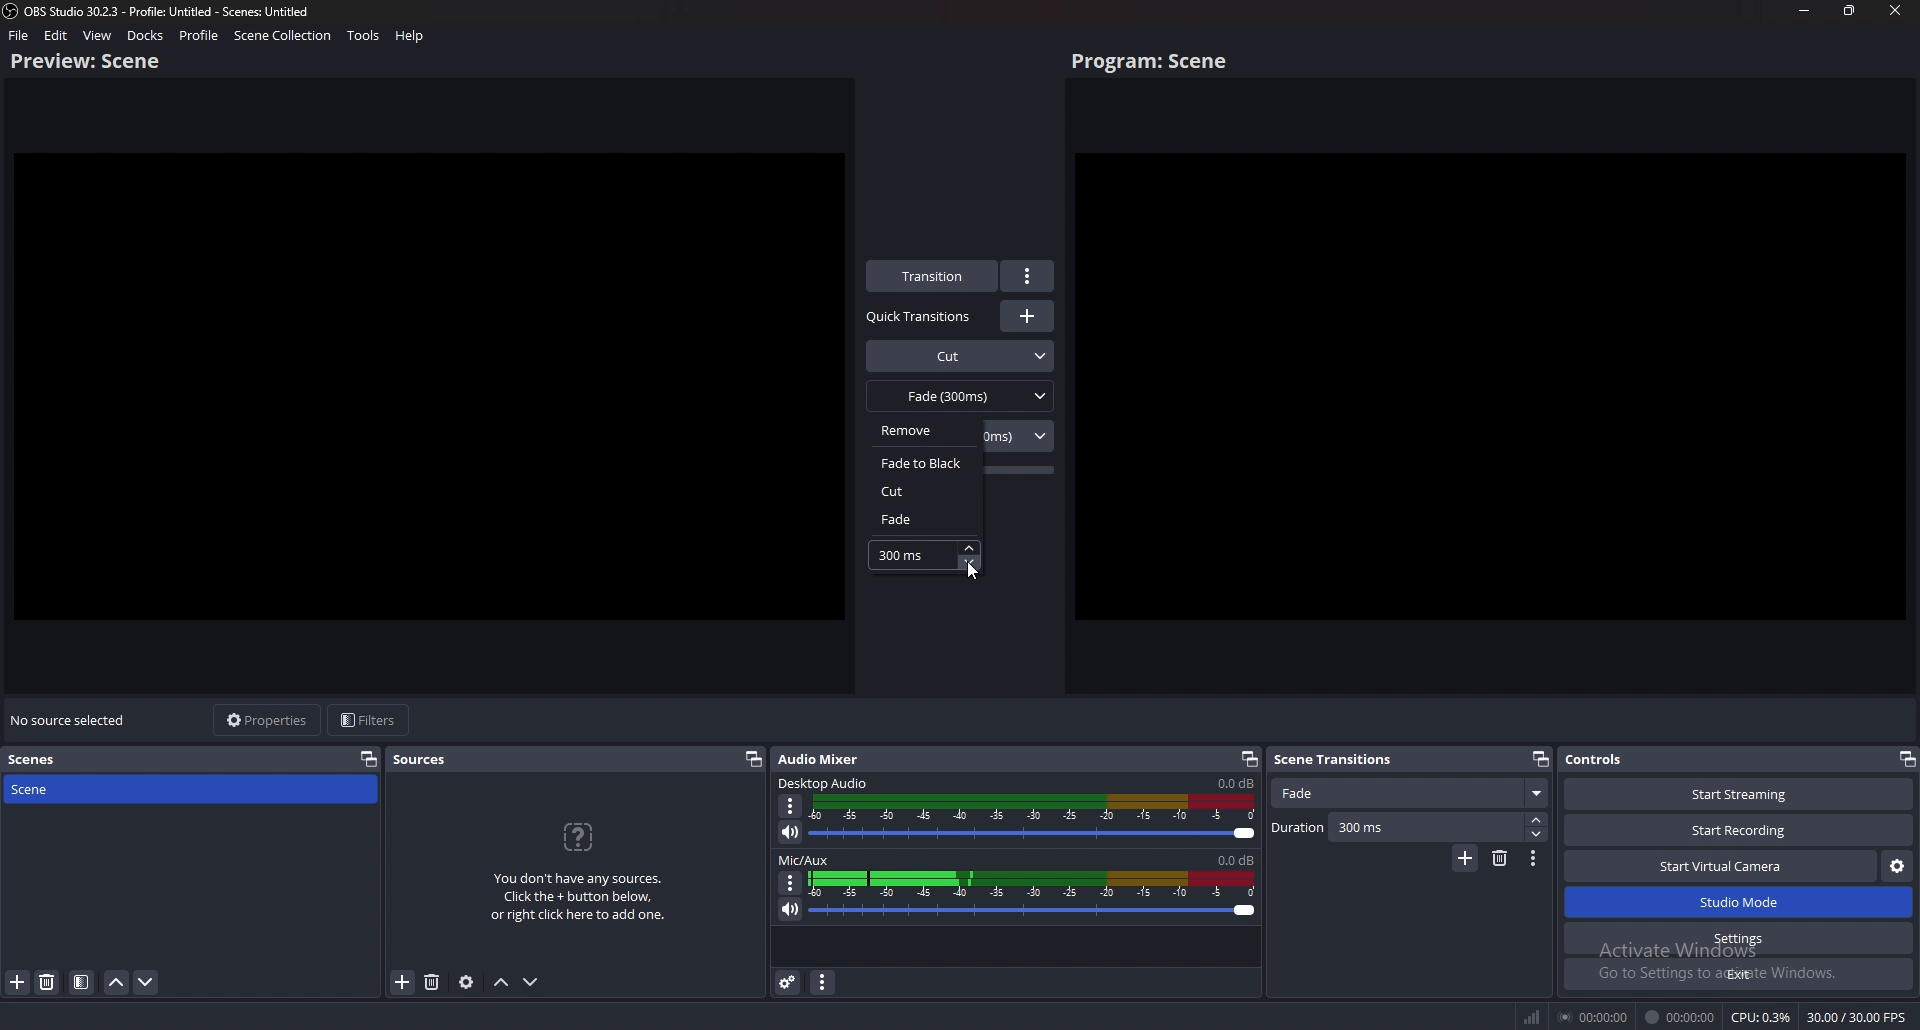 The height and width of the screenshot is (1030, 1920). Describe the element at coordinates (171, 10) in the screenshot. I see `) OBS 30.2.3 - Profile: Untitled - Scenes: Untitled` at that location.